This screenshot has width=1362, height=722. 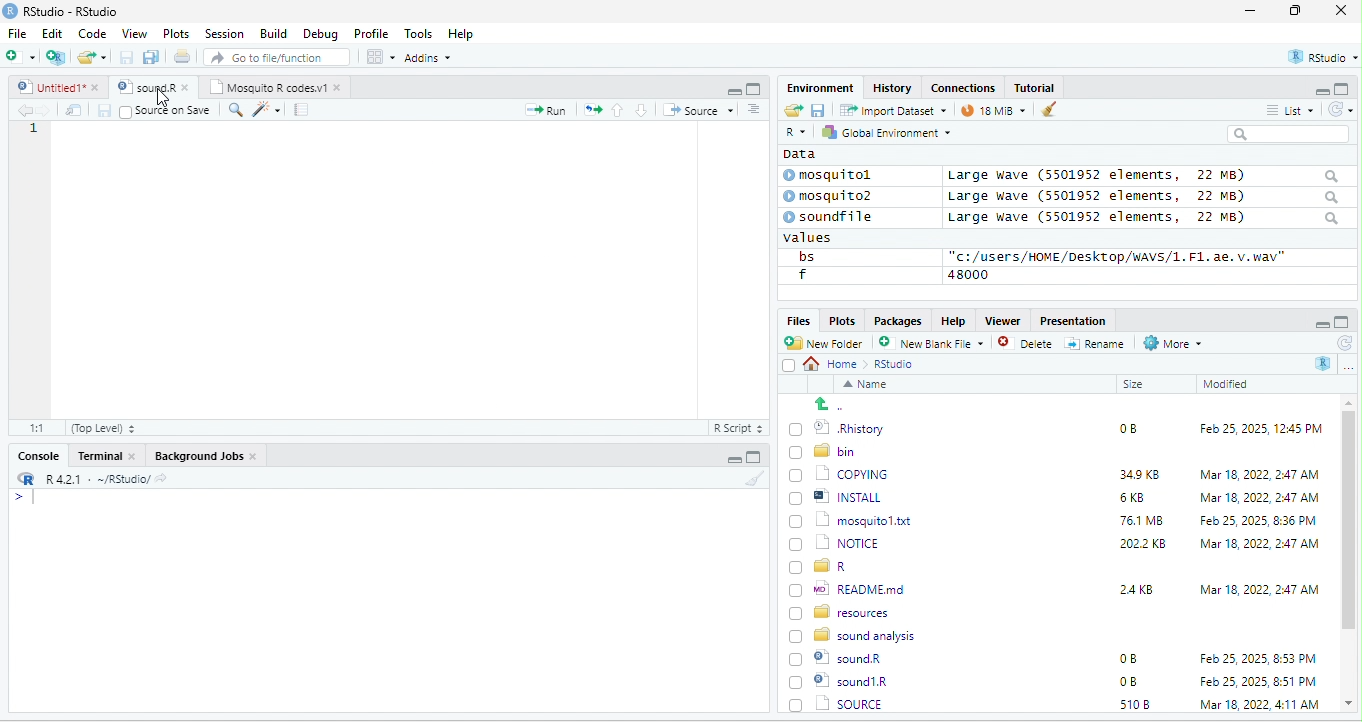 I want to click on 1 mosquitol.txt, so click(x=844, y=519).